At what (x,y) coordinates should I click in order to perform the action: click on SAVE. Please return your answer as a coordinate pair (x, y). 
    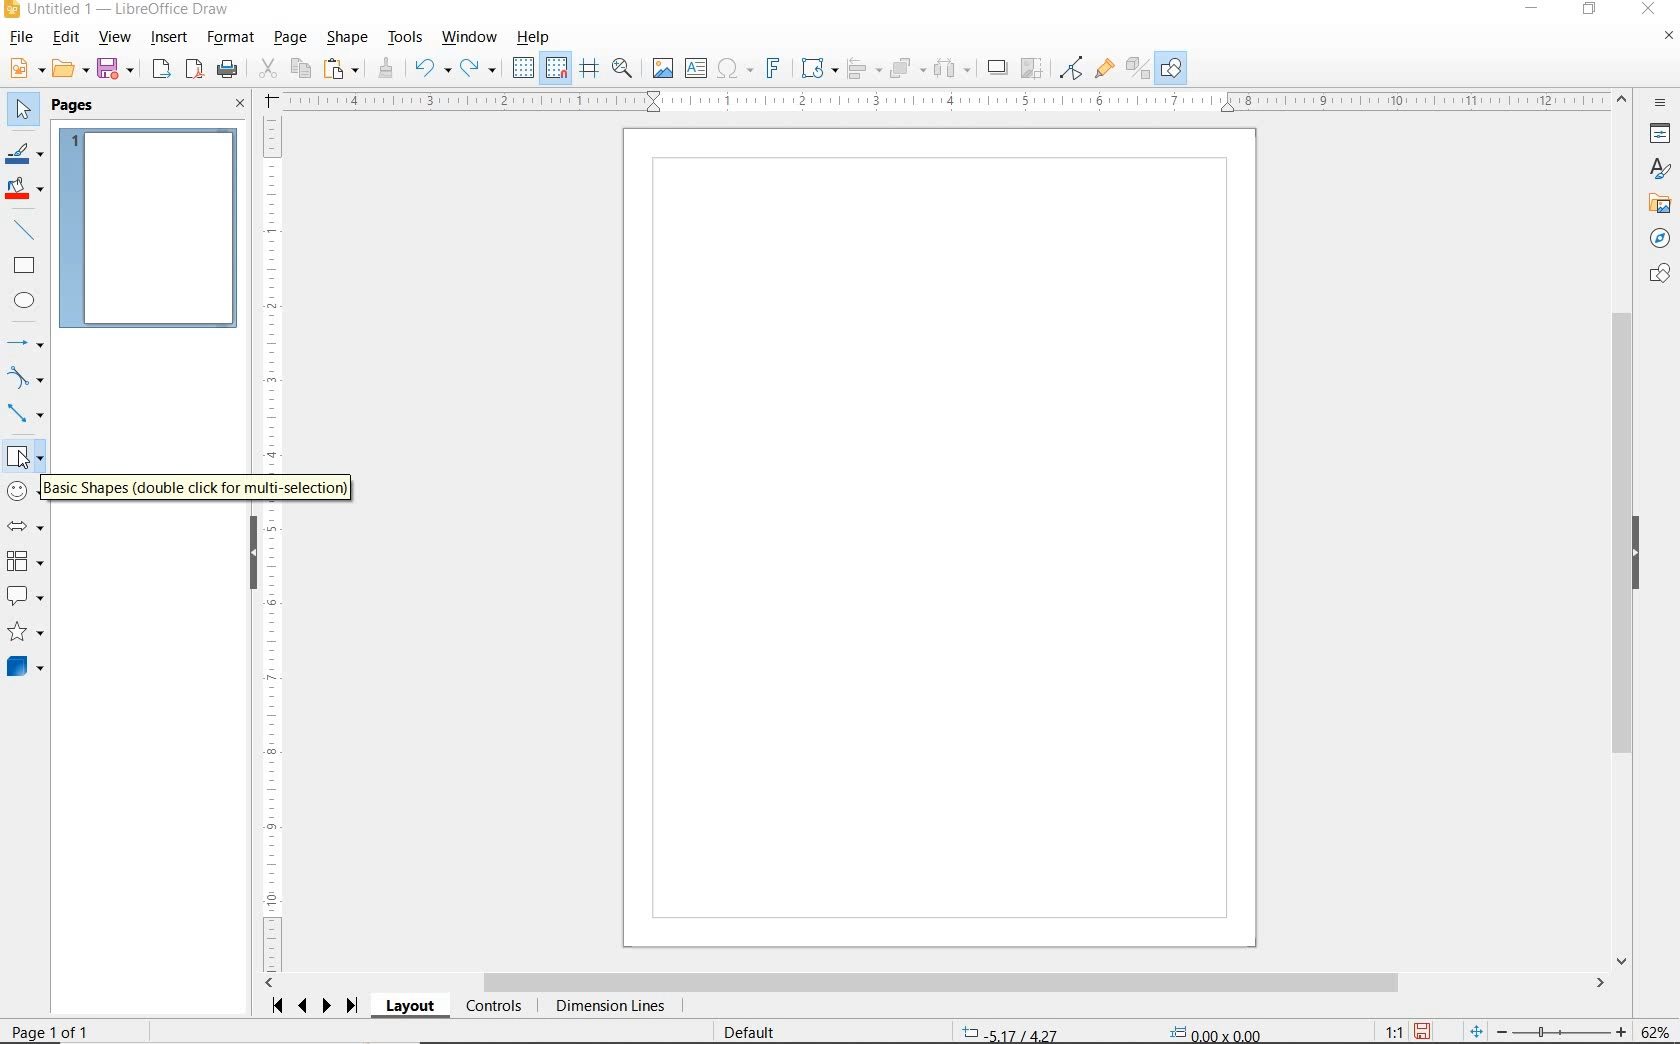
    Looking at the image, I should click on (1431, 1025).